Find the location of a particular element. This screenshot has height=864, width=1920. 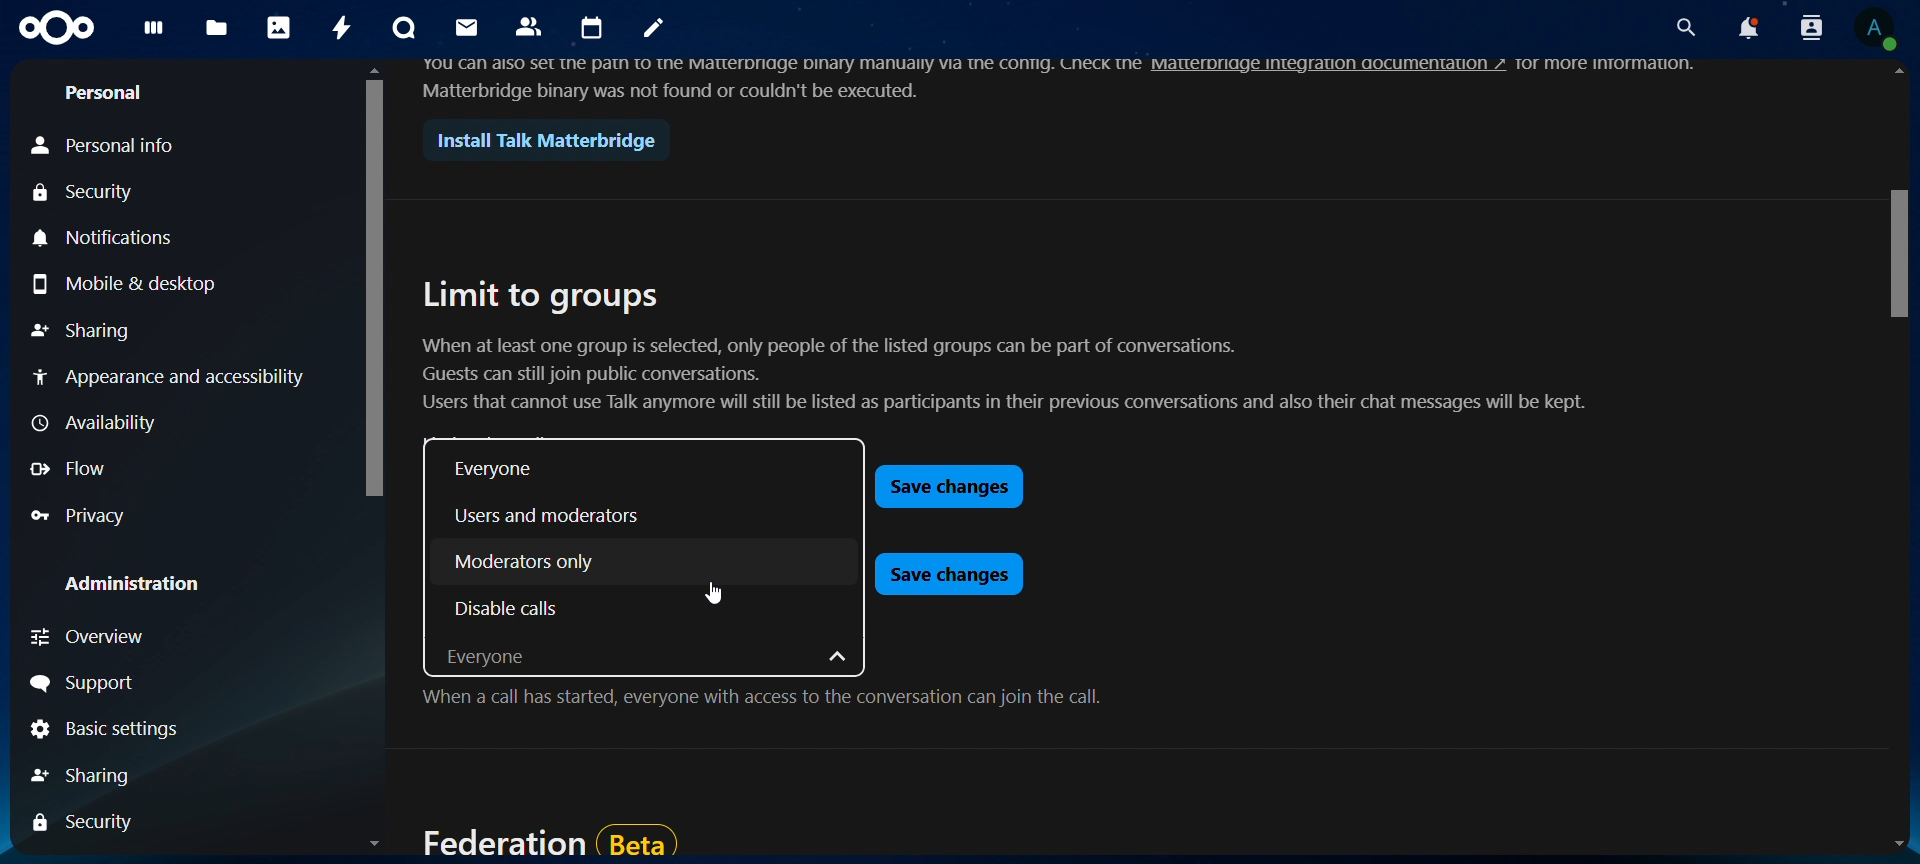

everyone is located at coordinates (497, 472).